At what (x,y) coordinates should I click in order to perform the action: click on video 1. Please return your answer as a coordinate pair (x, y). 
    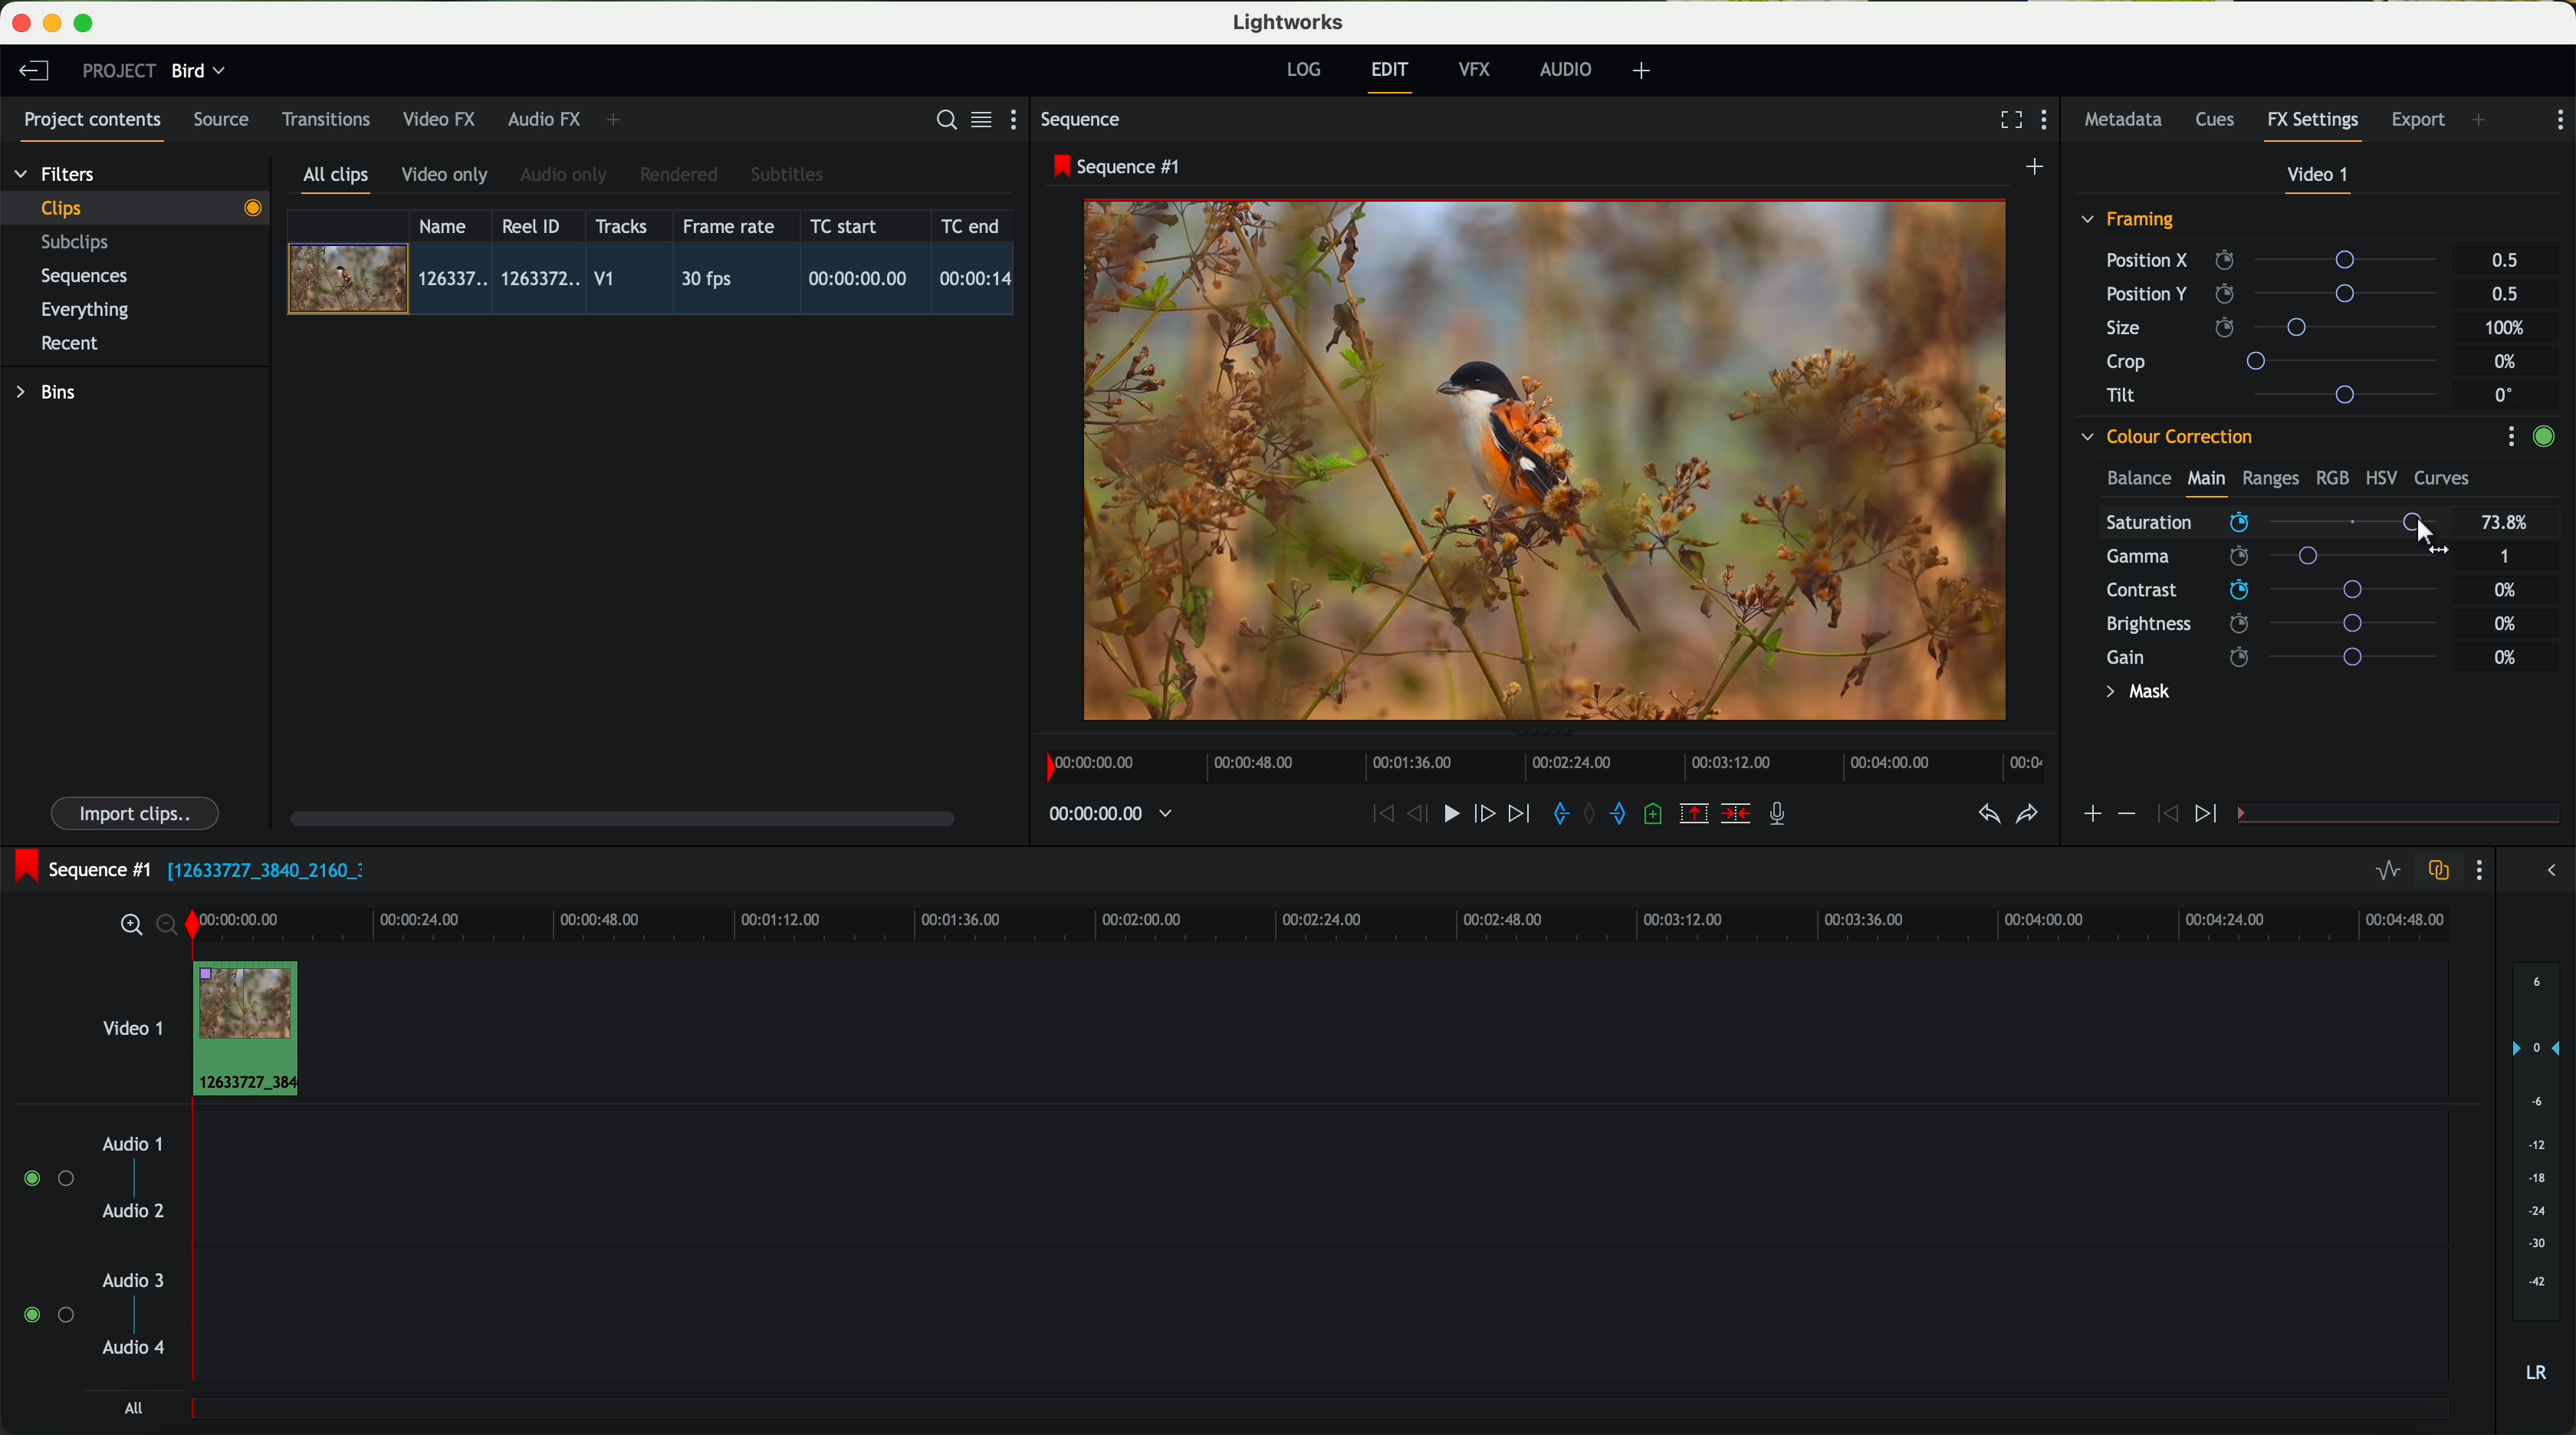
    Looking at the image, I should click on (130, 1024).